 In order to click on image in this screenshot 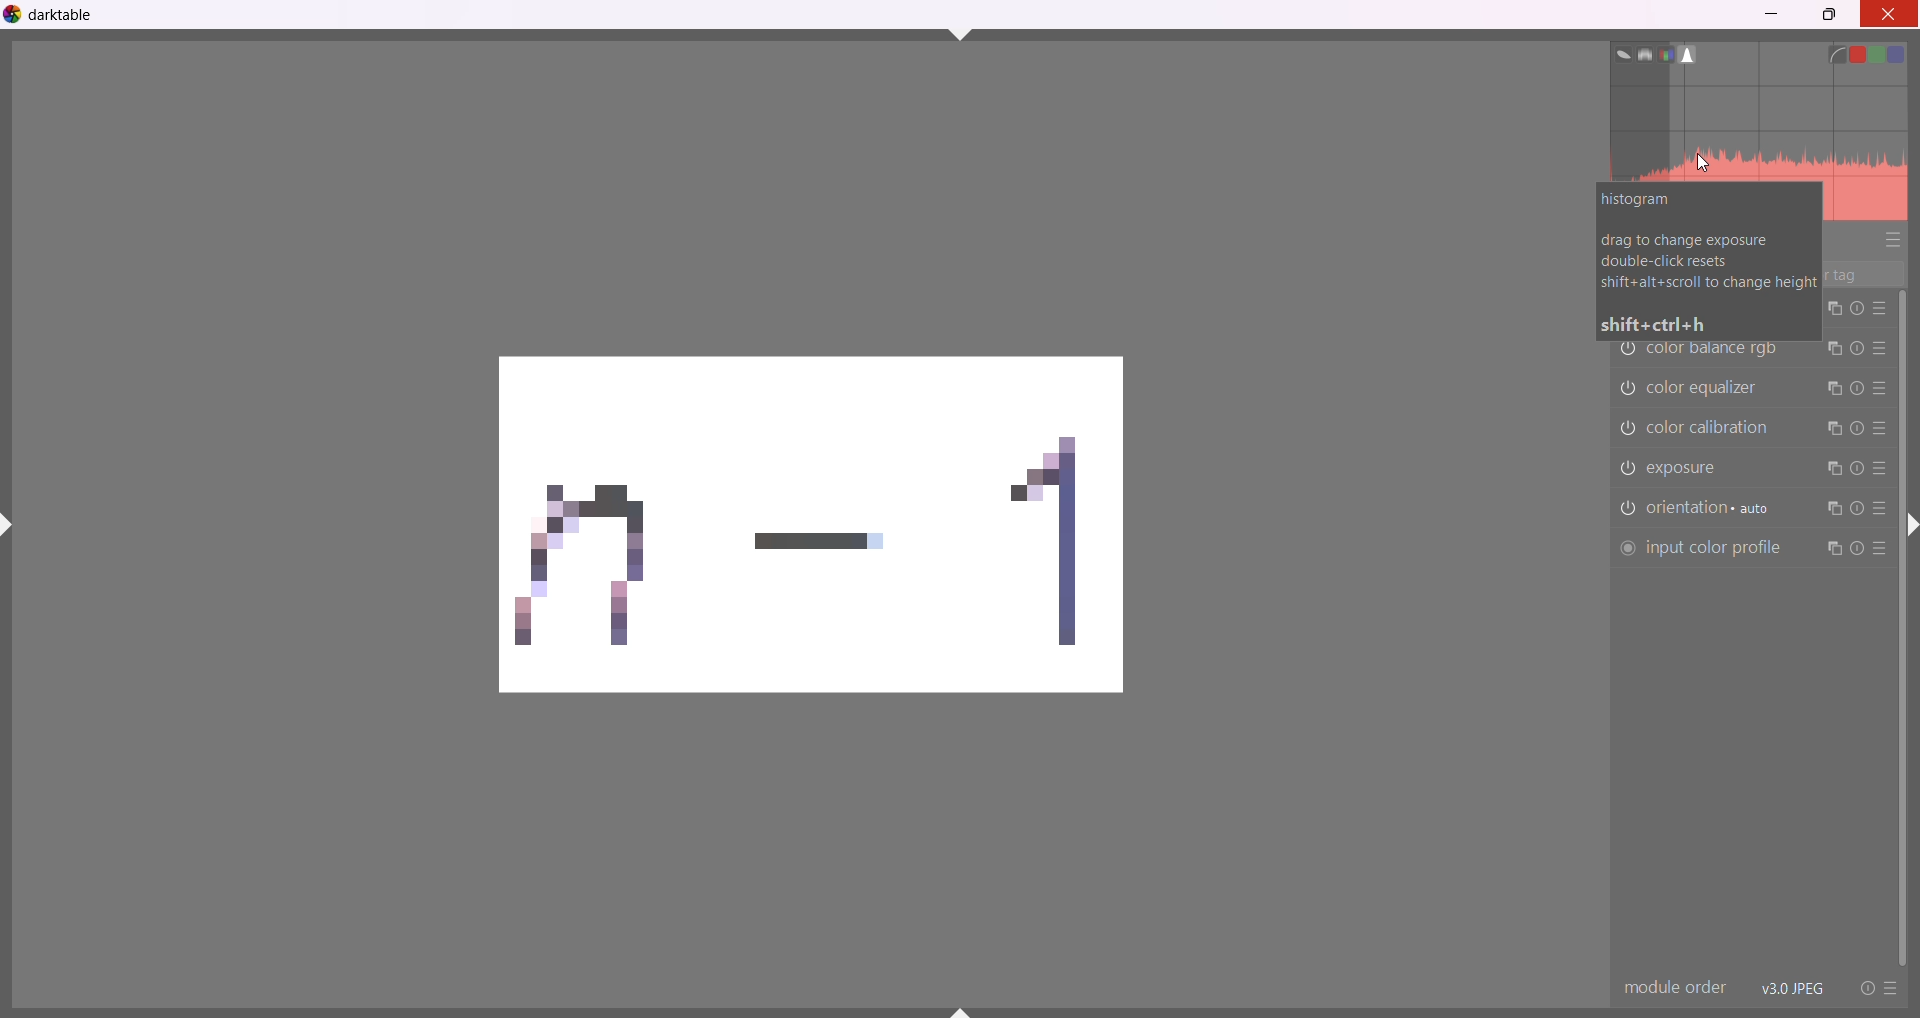, I will do `click(792, 532)`.